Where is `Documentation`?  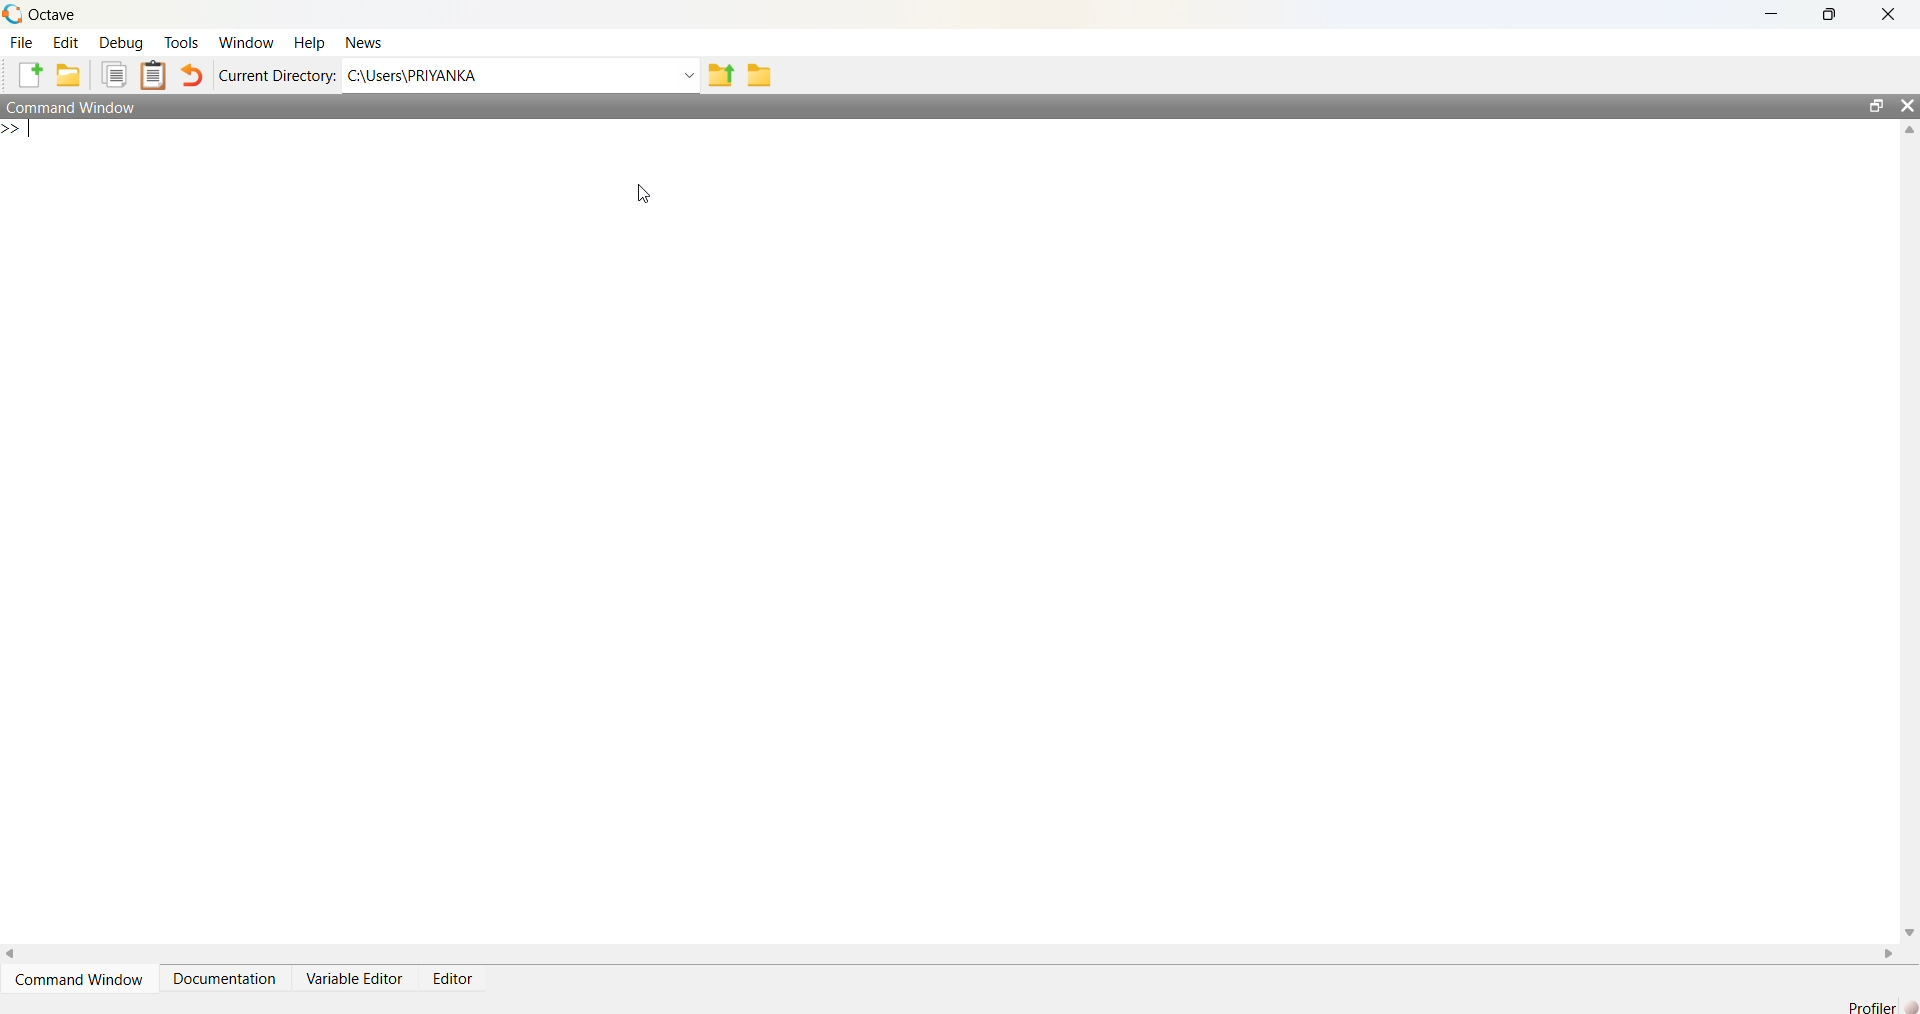 Documentation is located at coordinates (231, 976).